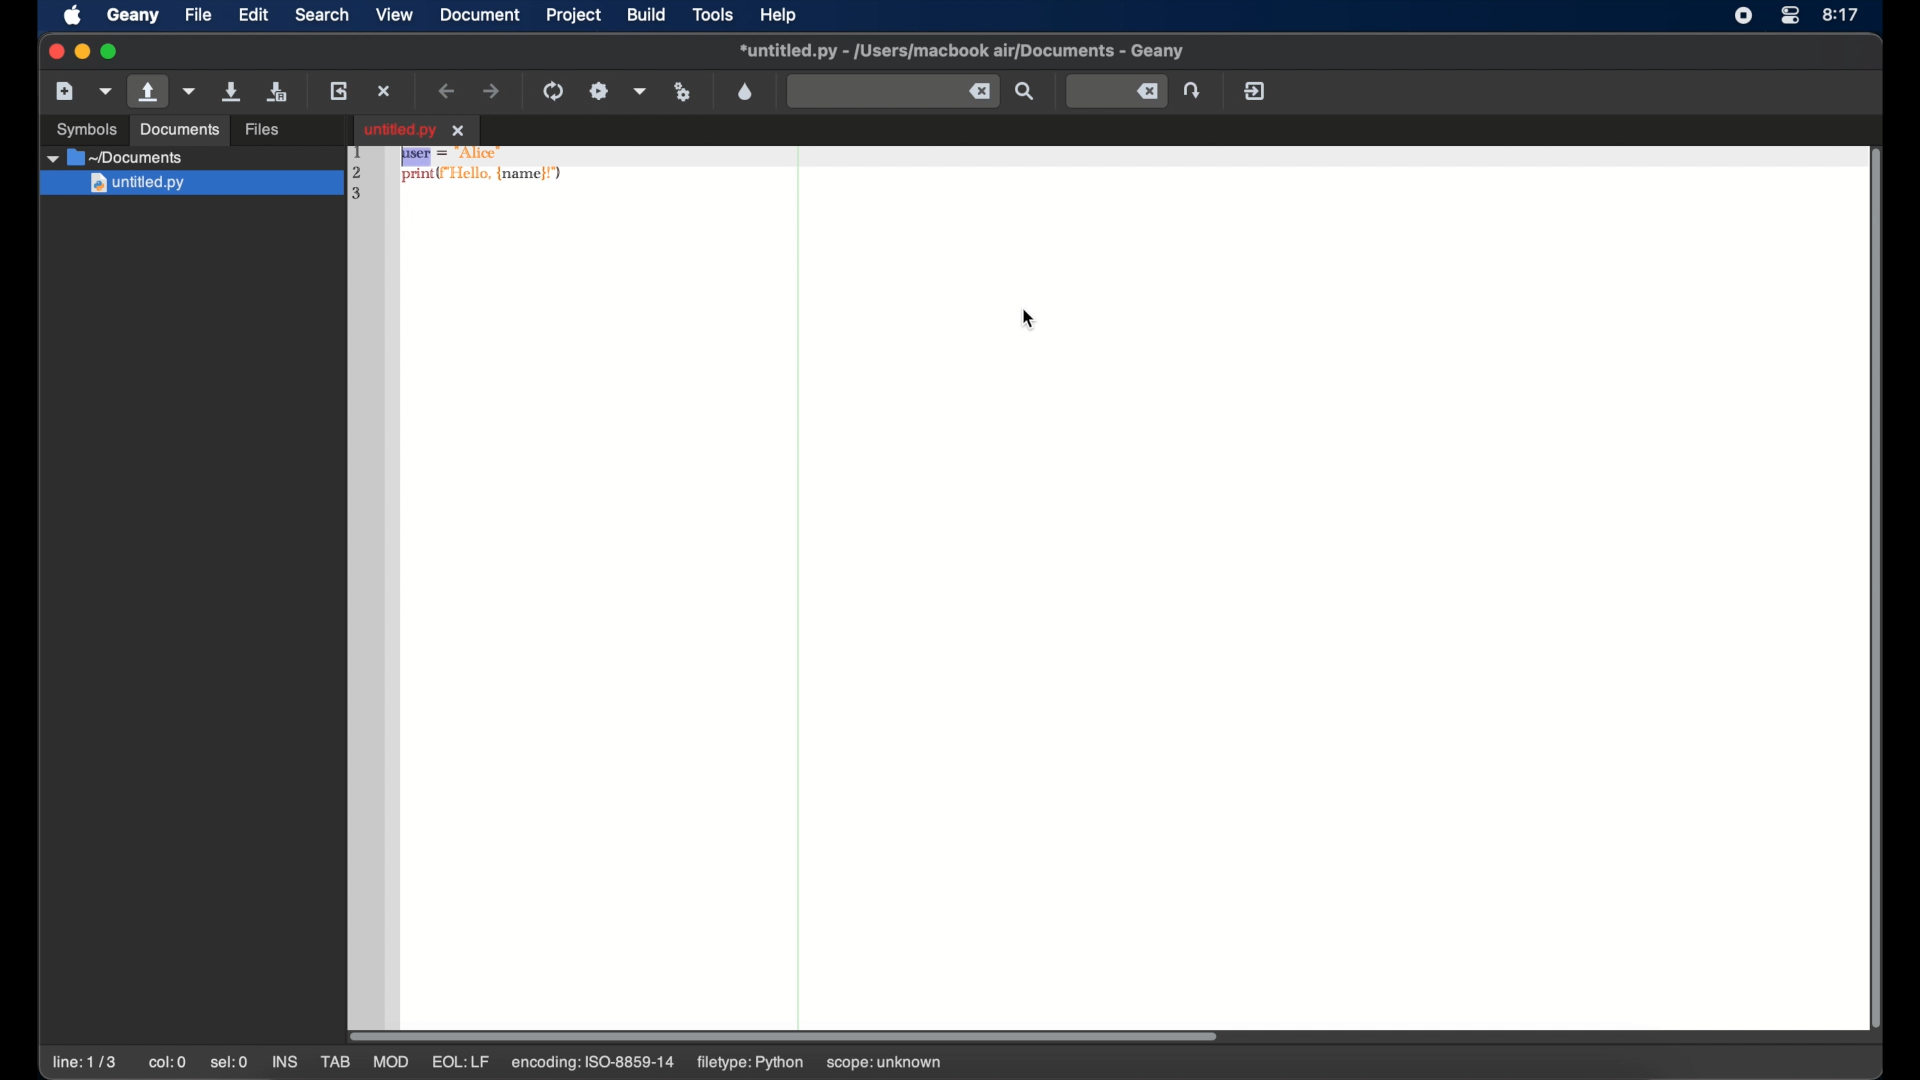 The image size is (1920, 1080). What do you see at coordinates (190, 91) in the screenshot?
I see `open a recent file` at bounding box center [190, 91].